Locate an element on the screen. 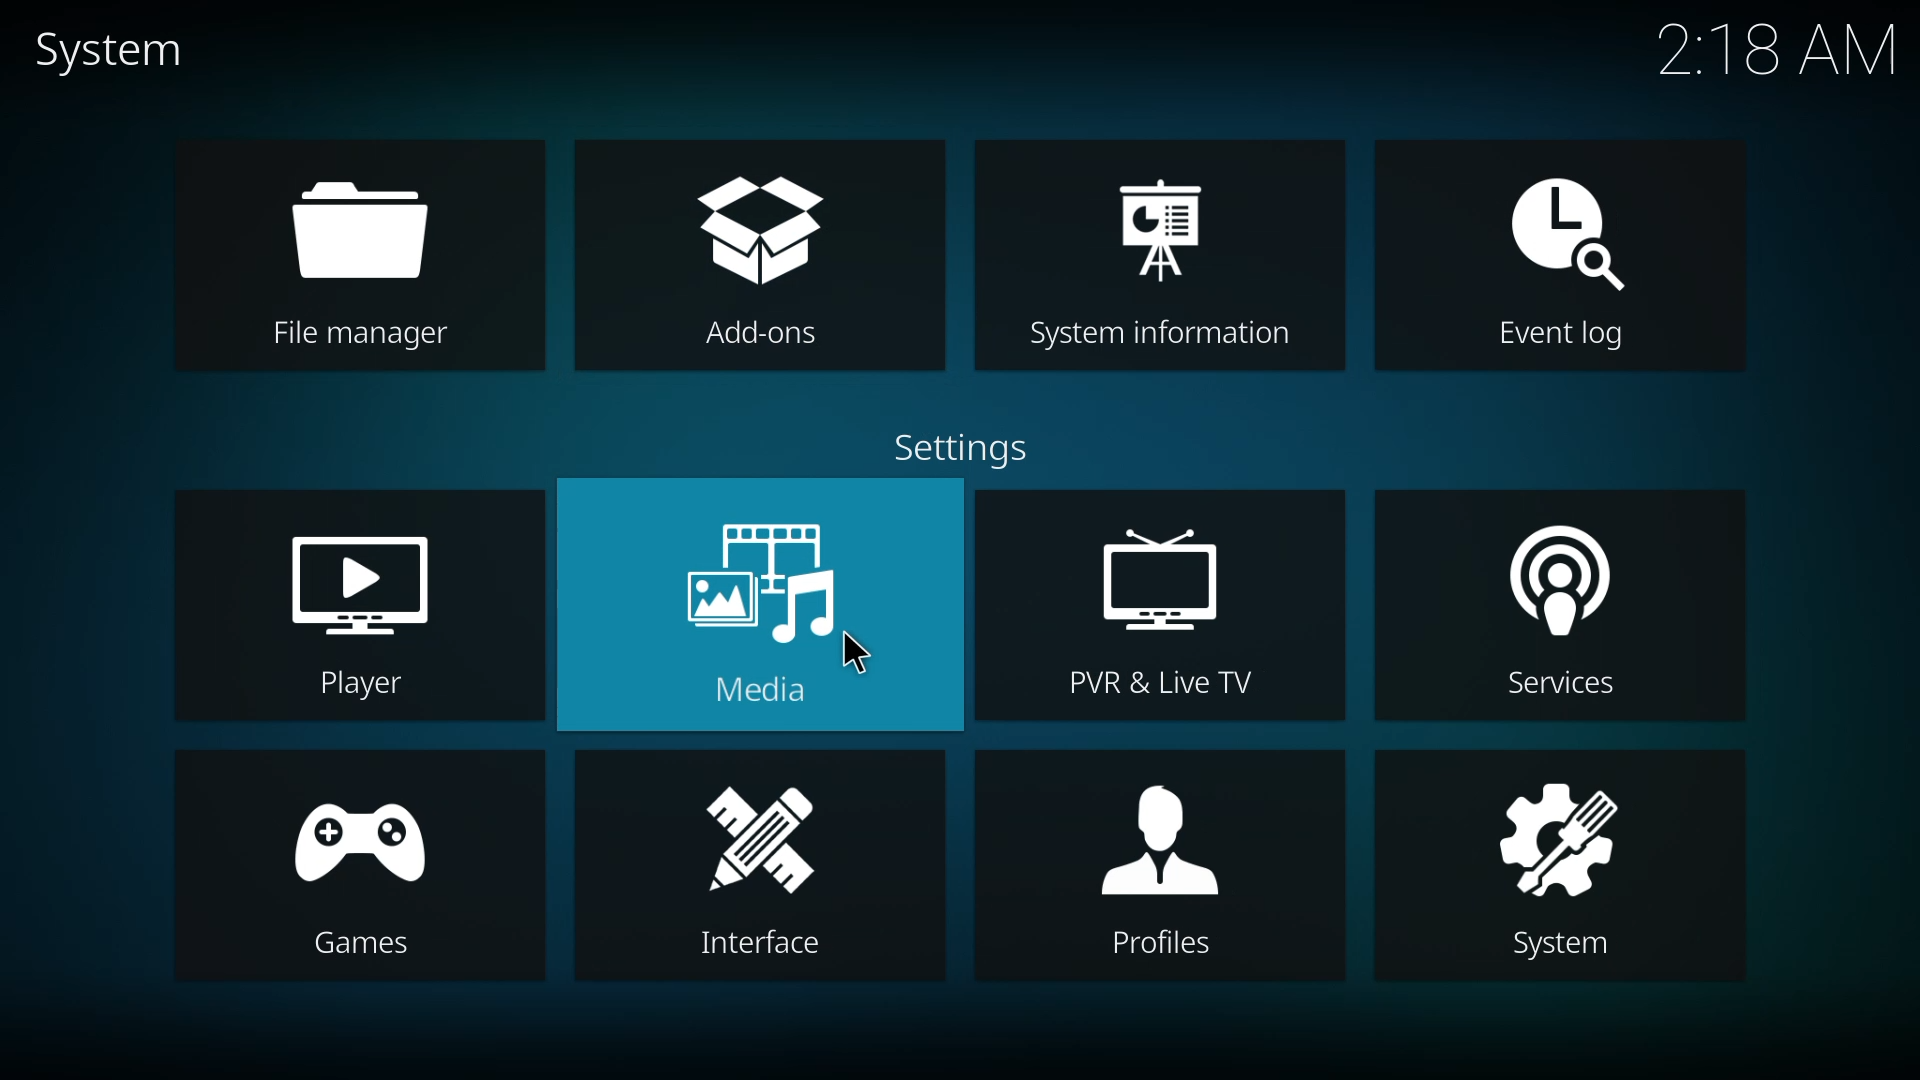 The image size is (1920, 1080). add-ons is located at coordinates (764, 256).